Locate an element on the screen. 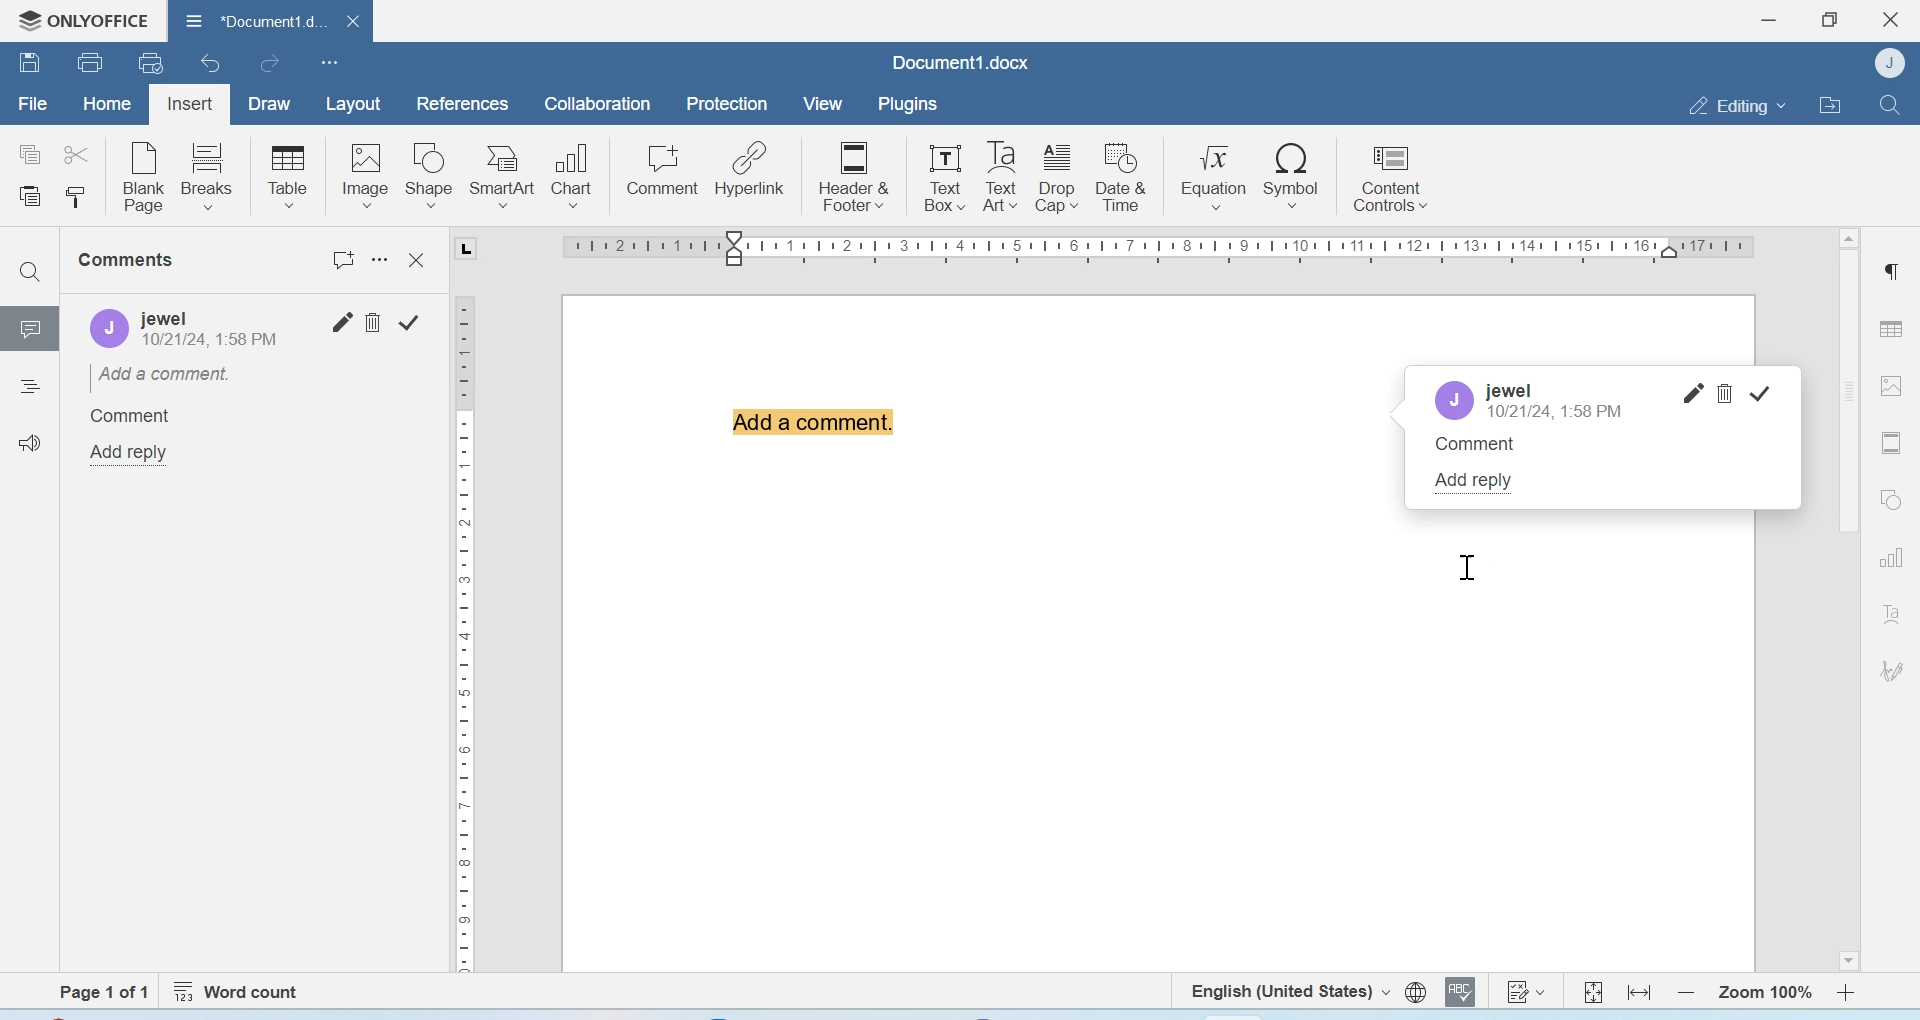 The height and width of the screenshot is (1020, 1920). References is located at coordinates (464, 103).